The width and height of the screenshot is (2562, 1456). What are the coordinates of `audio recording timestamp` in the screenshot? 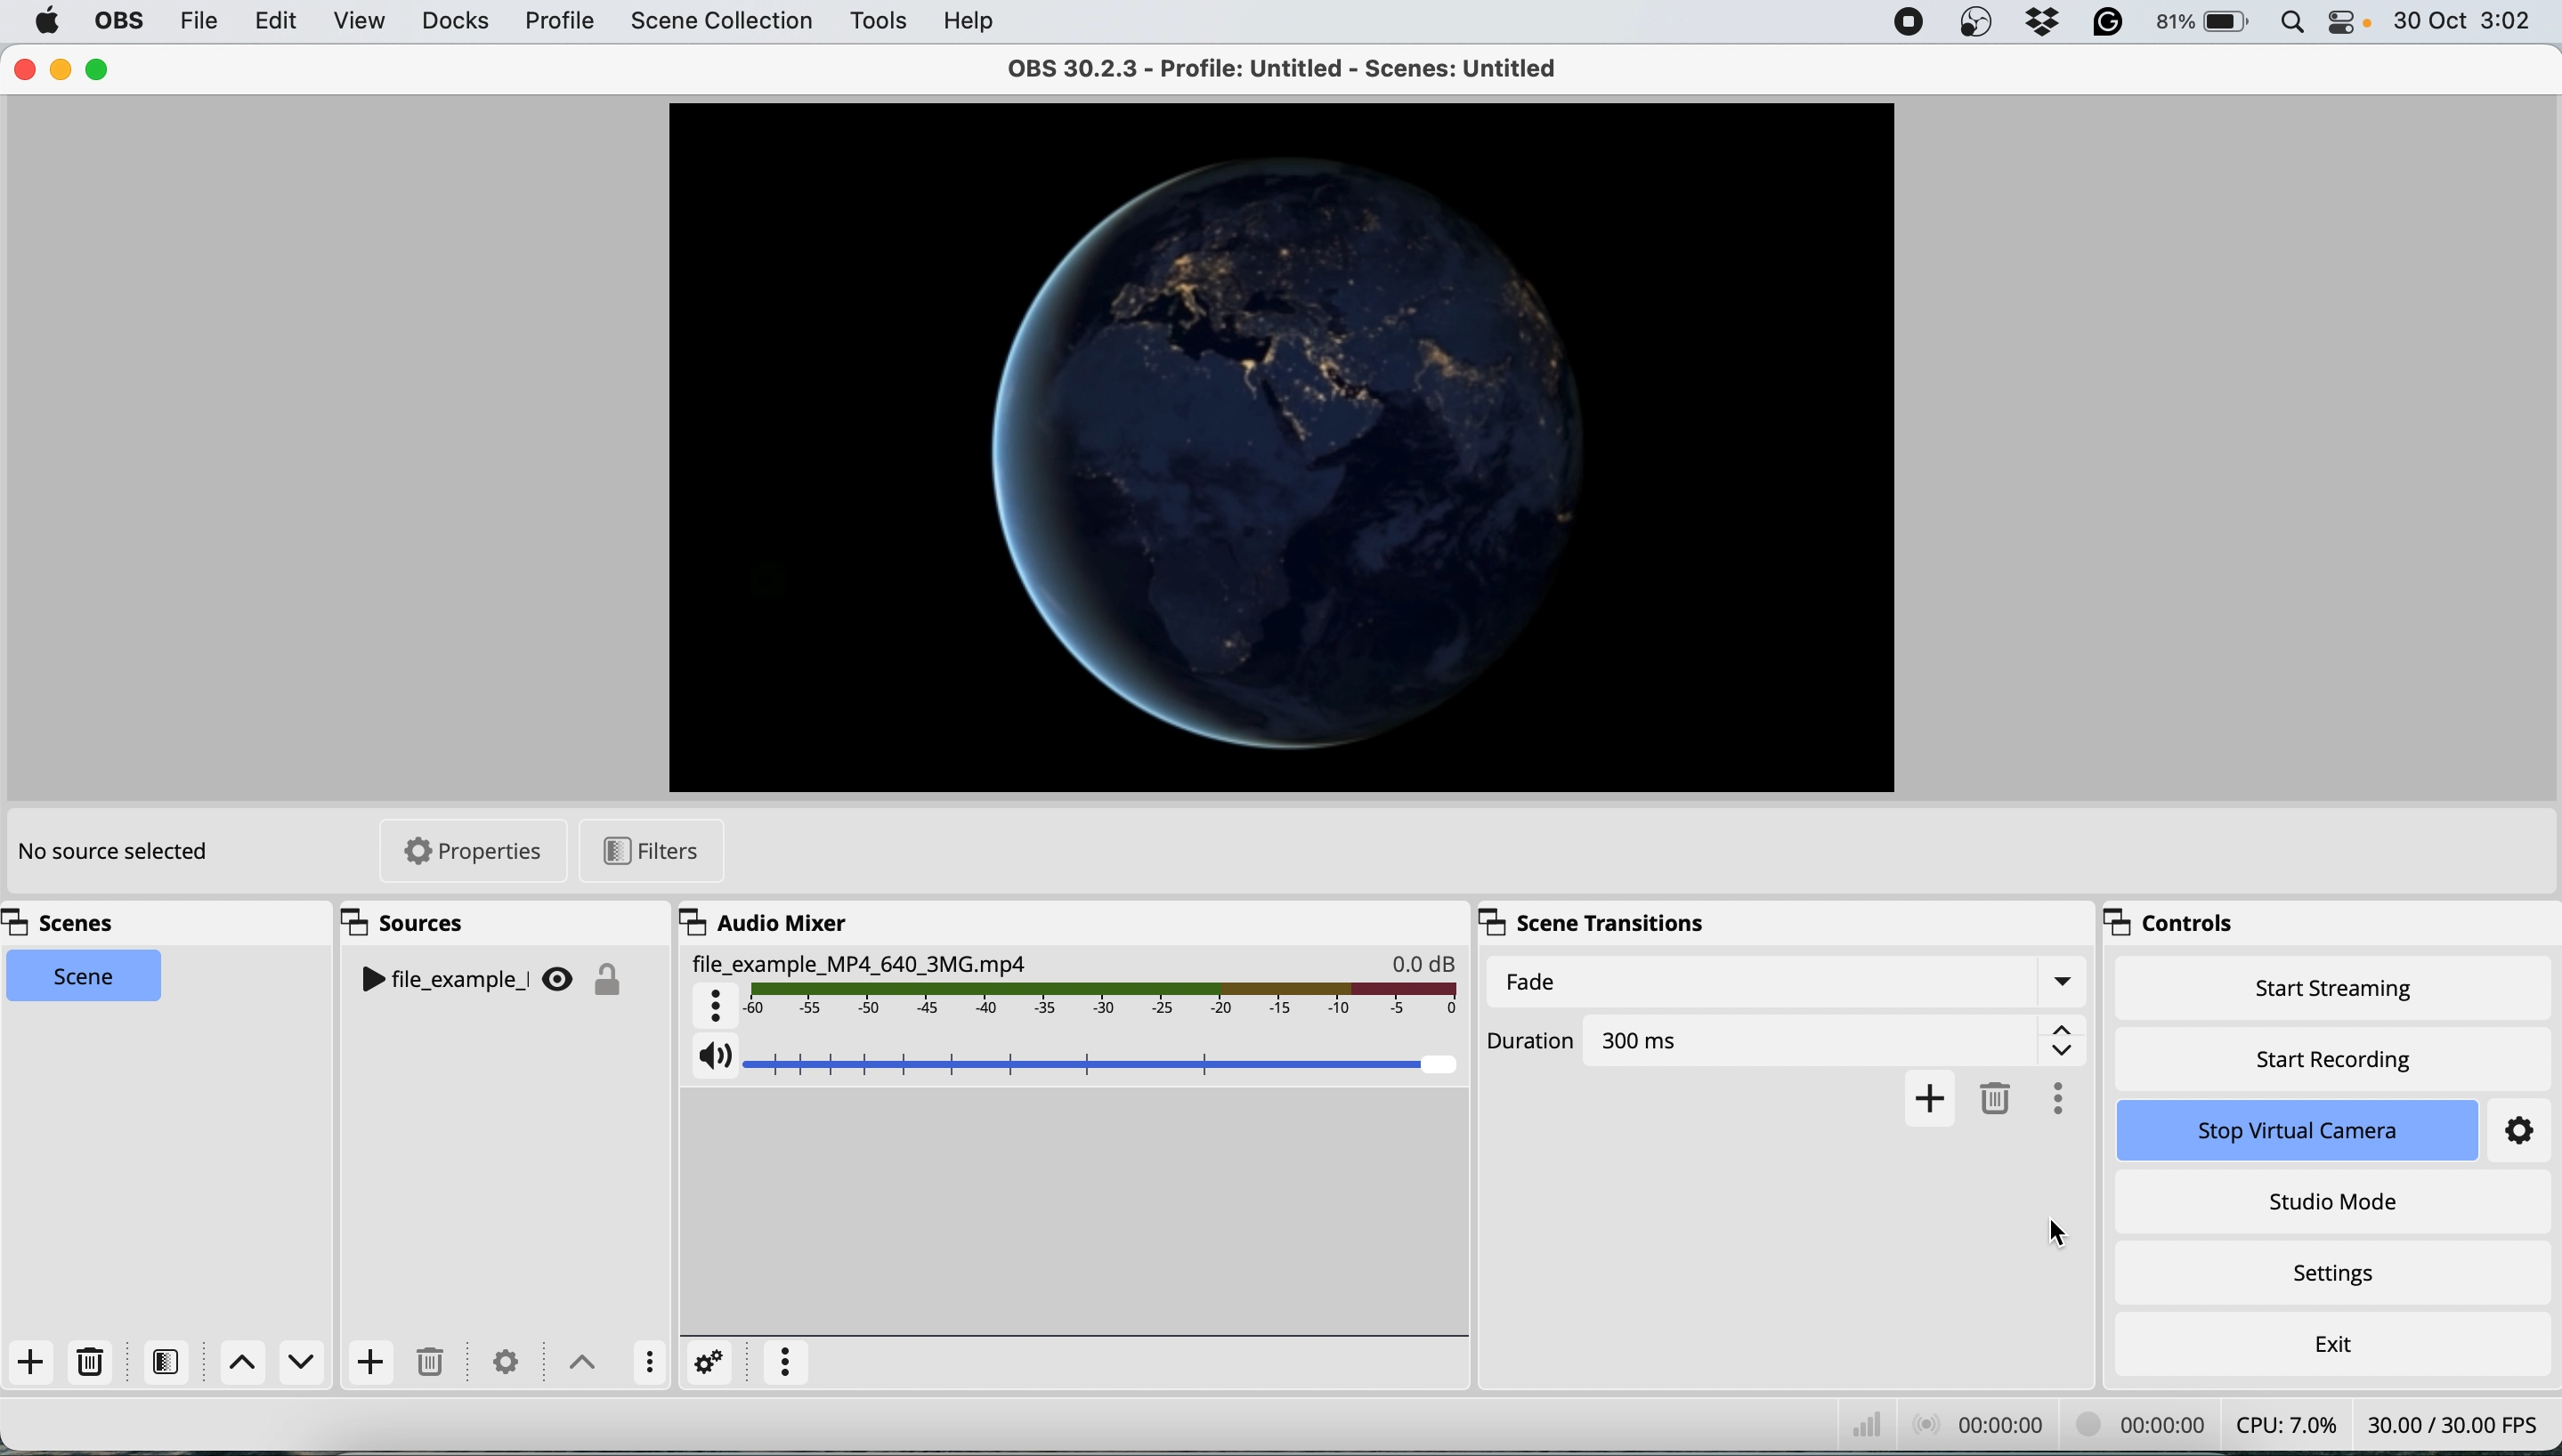 It's located at (1996, 1423).